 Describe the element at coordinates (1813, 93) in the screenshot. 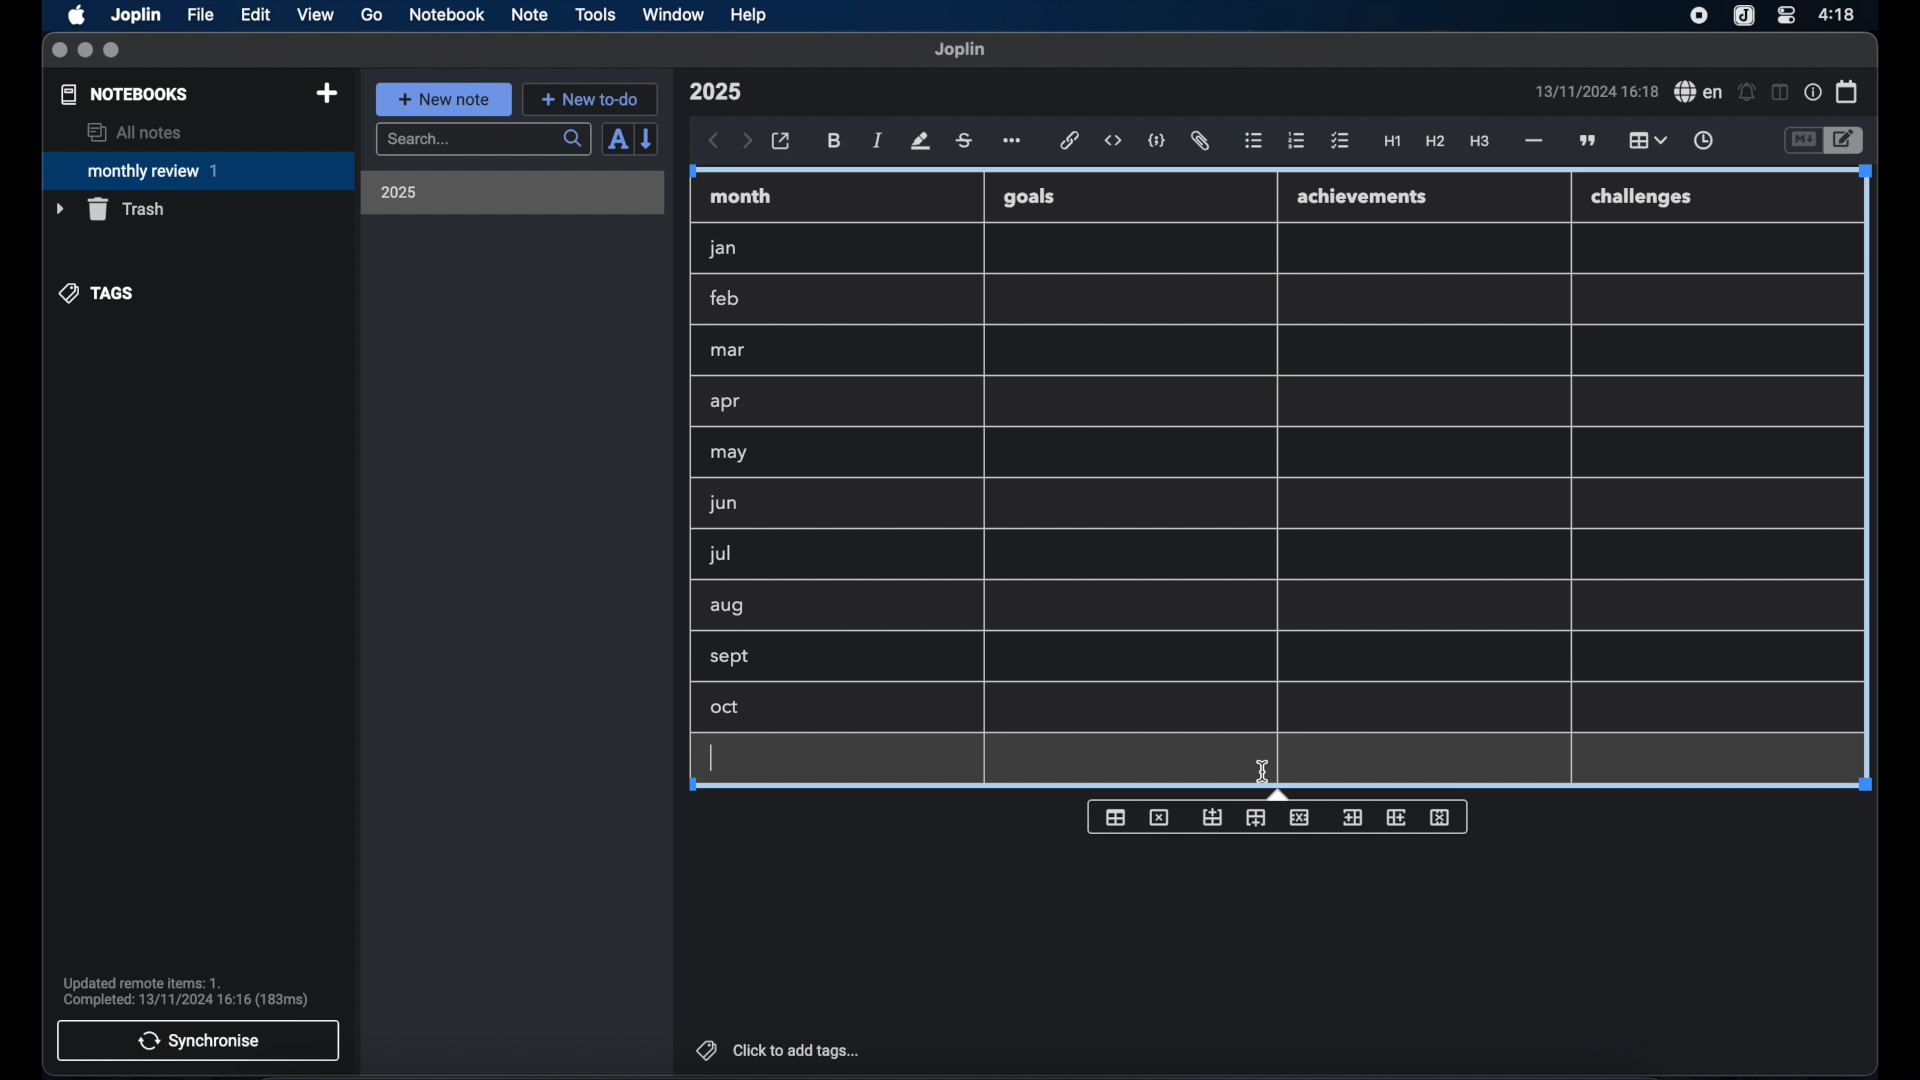

I see `note properties` at that location.